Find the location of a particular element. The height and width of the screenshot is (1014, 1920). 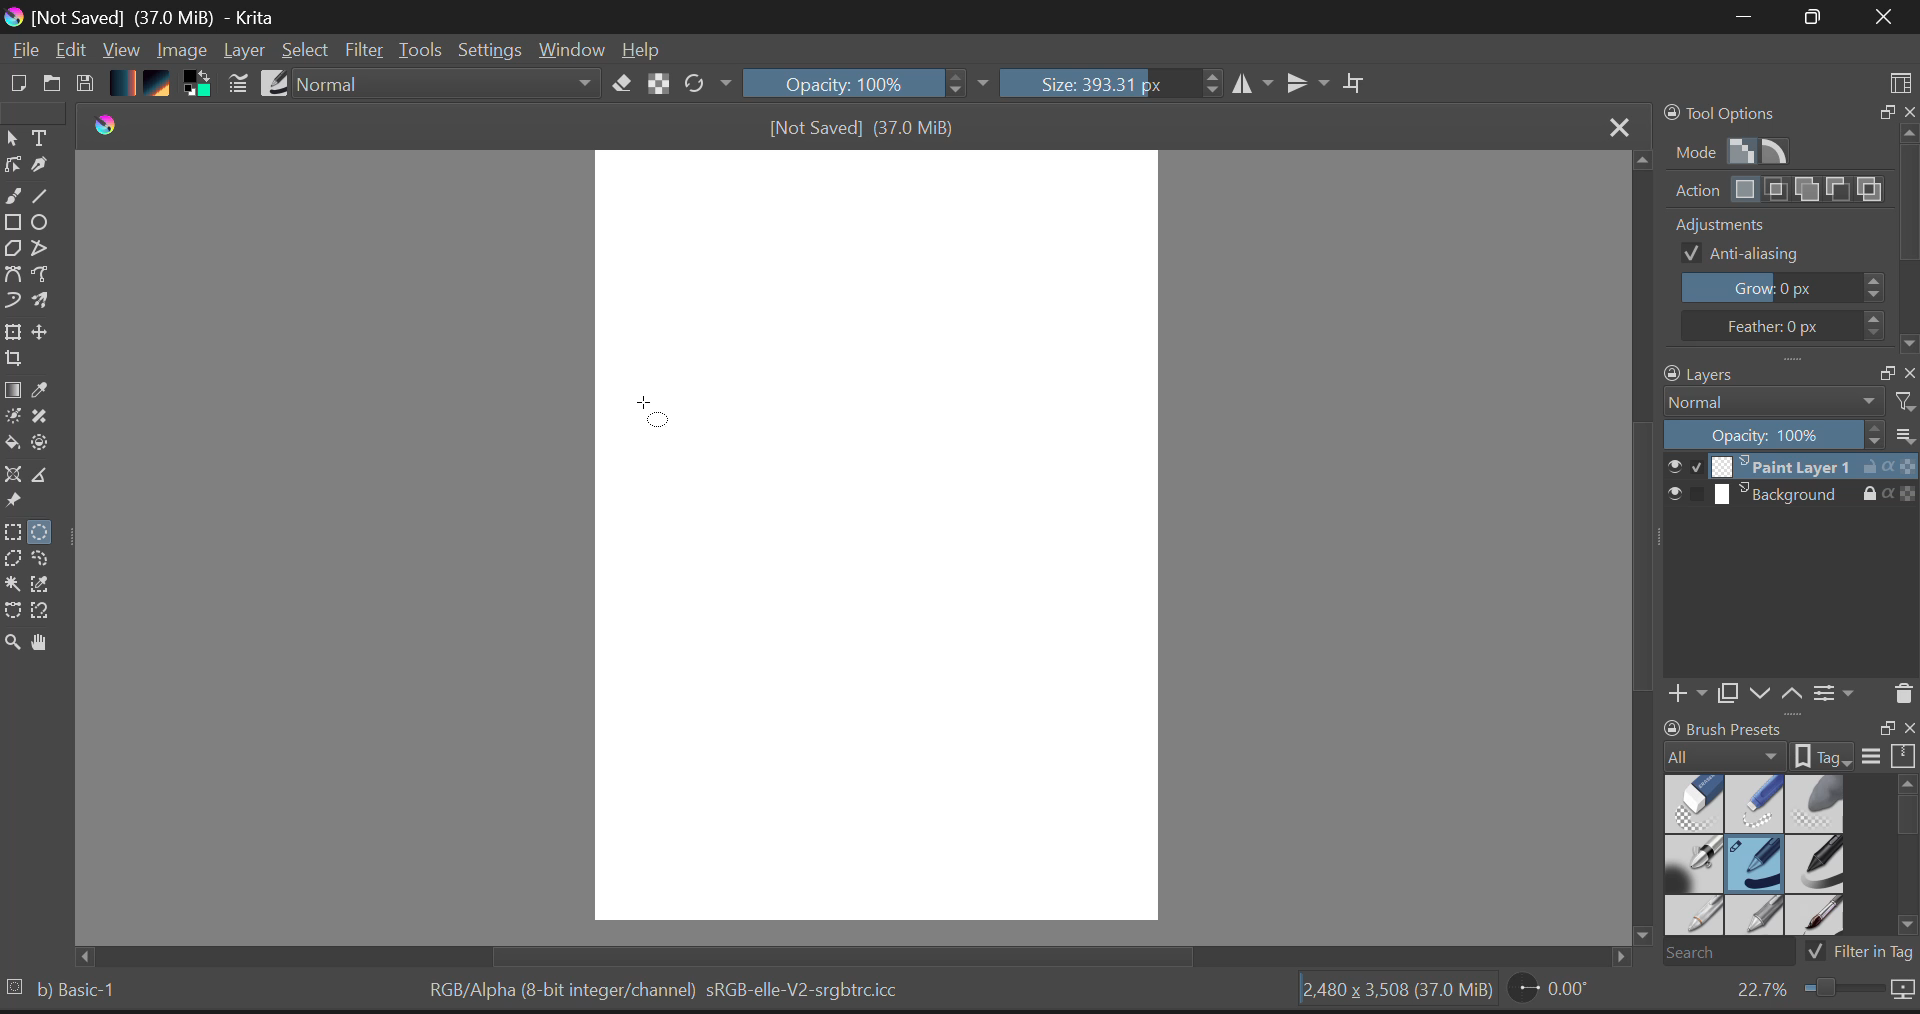

Choose Workspace is located at coordinates (1900, 76).